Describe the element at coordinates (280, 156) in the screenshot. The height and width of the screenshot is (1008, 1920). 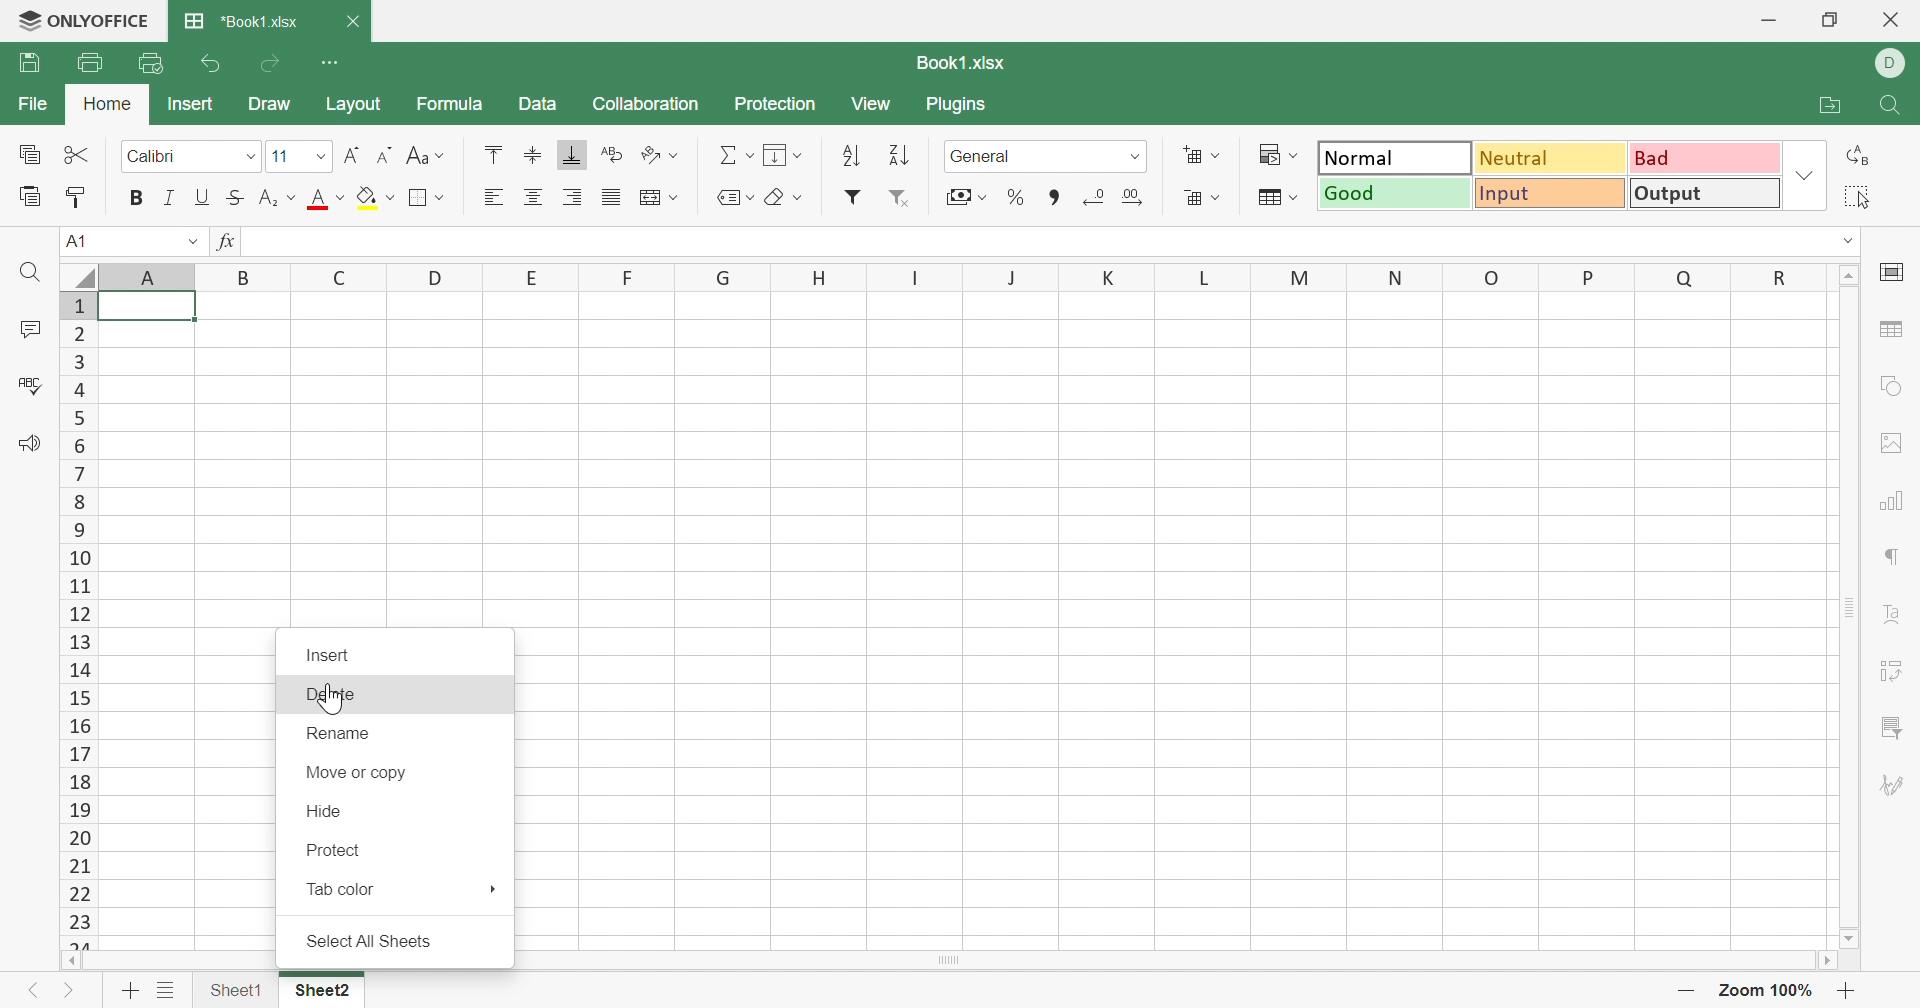
I see `11` at that location.